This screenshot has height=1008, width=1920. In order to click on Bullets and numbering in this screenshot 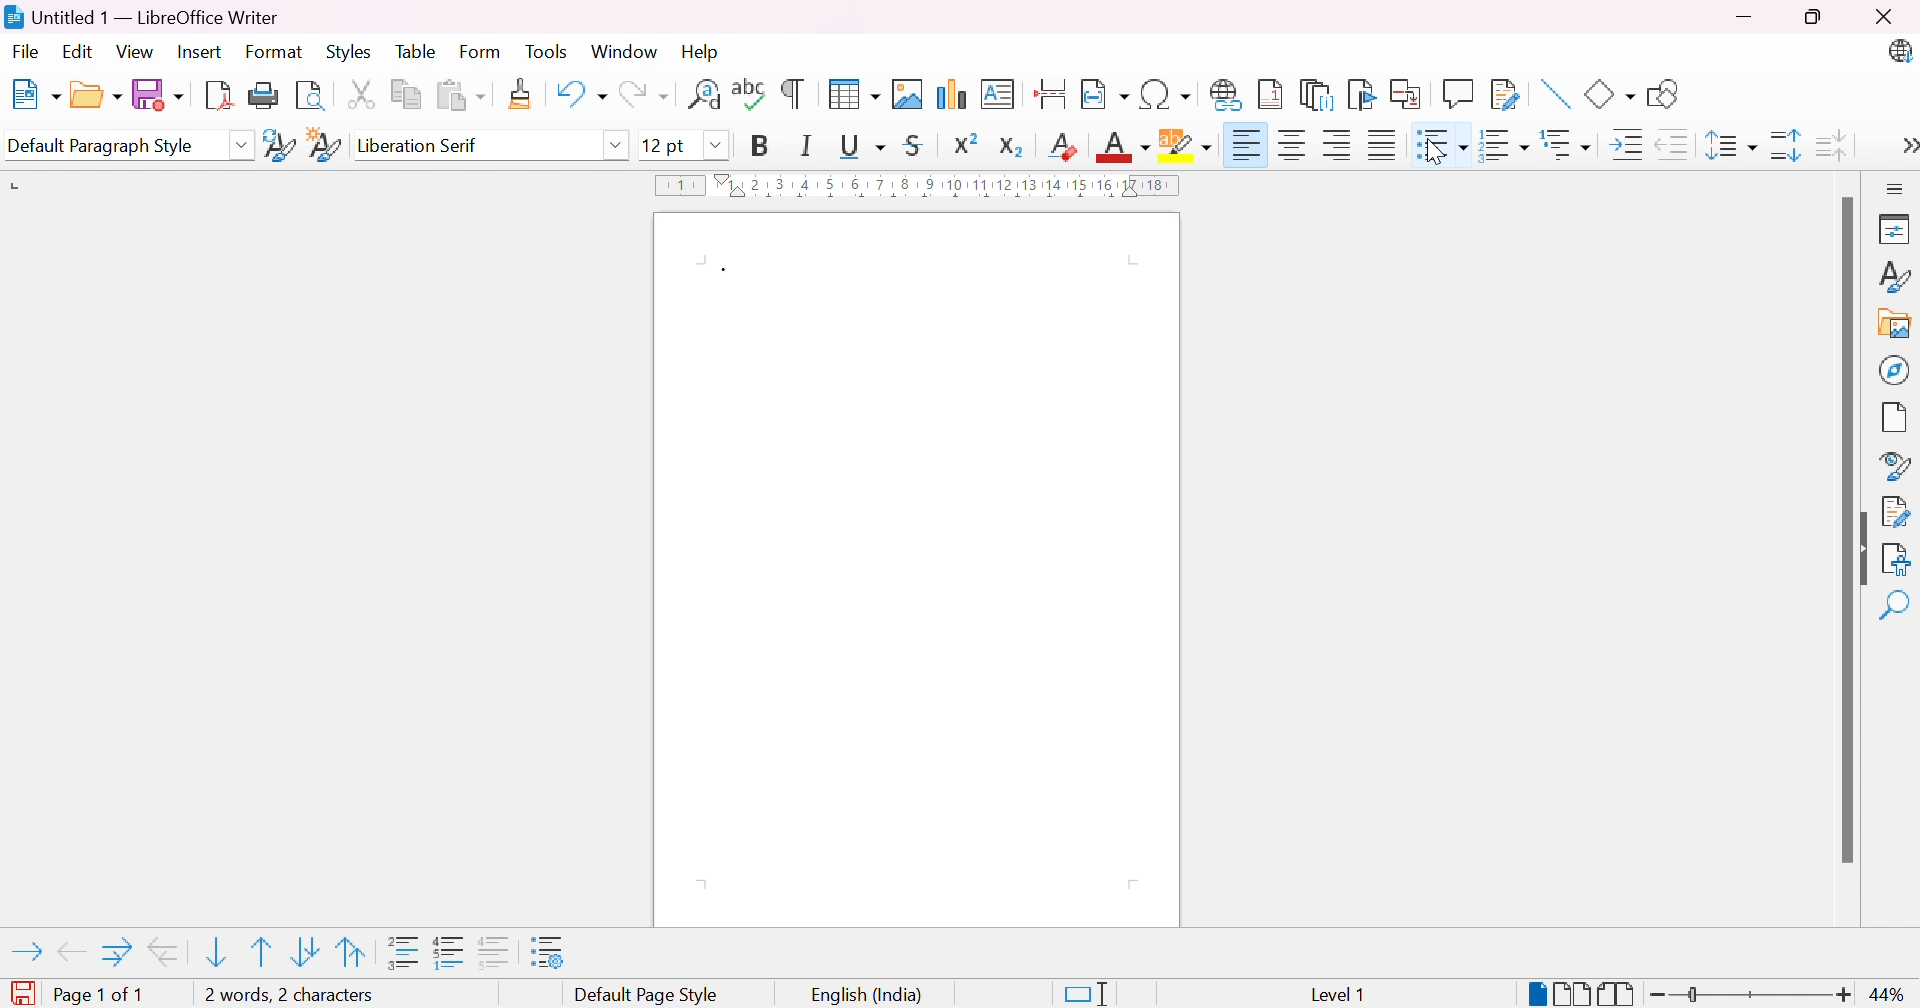, I will do `click(550, 952)`.